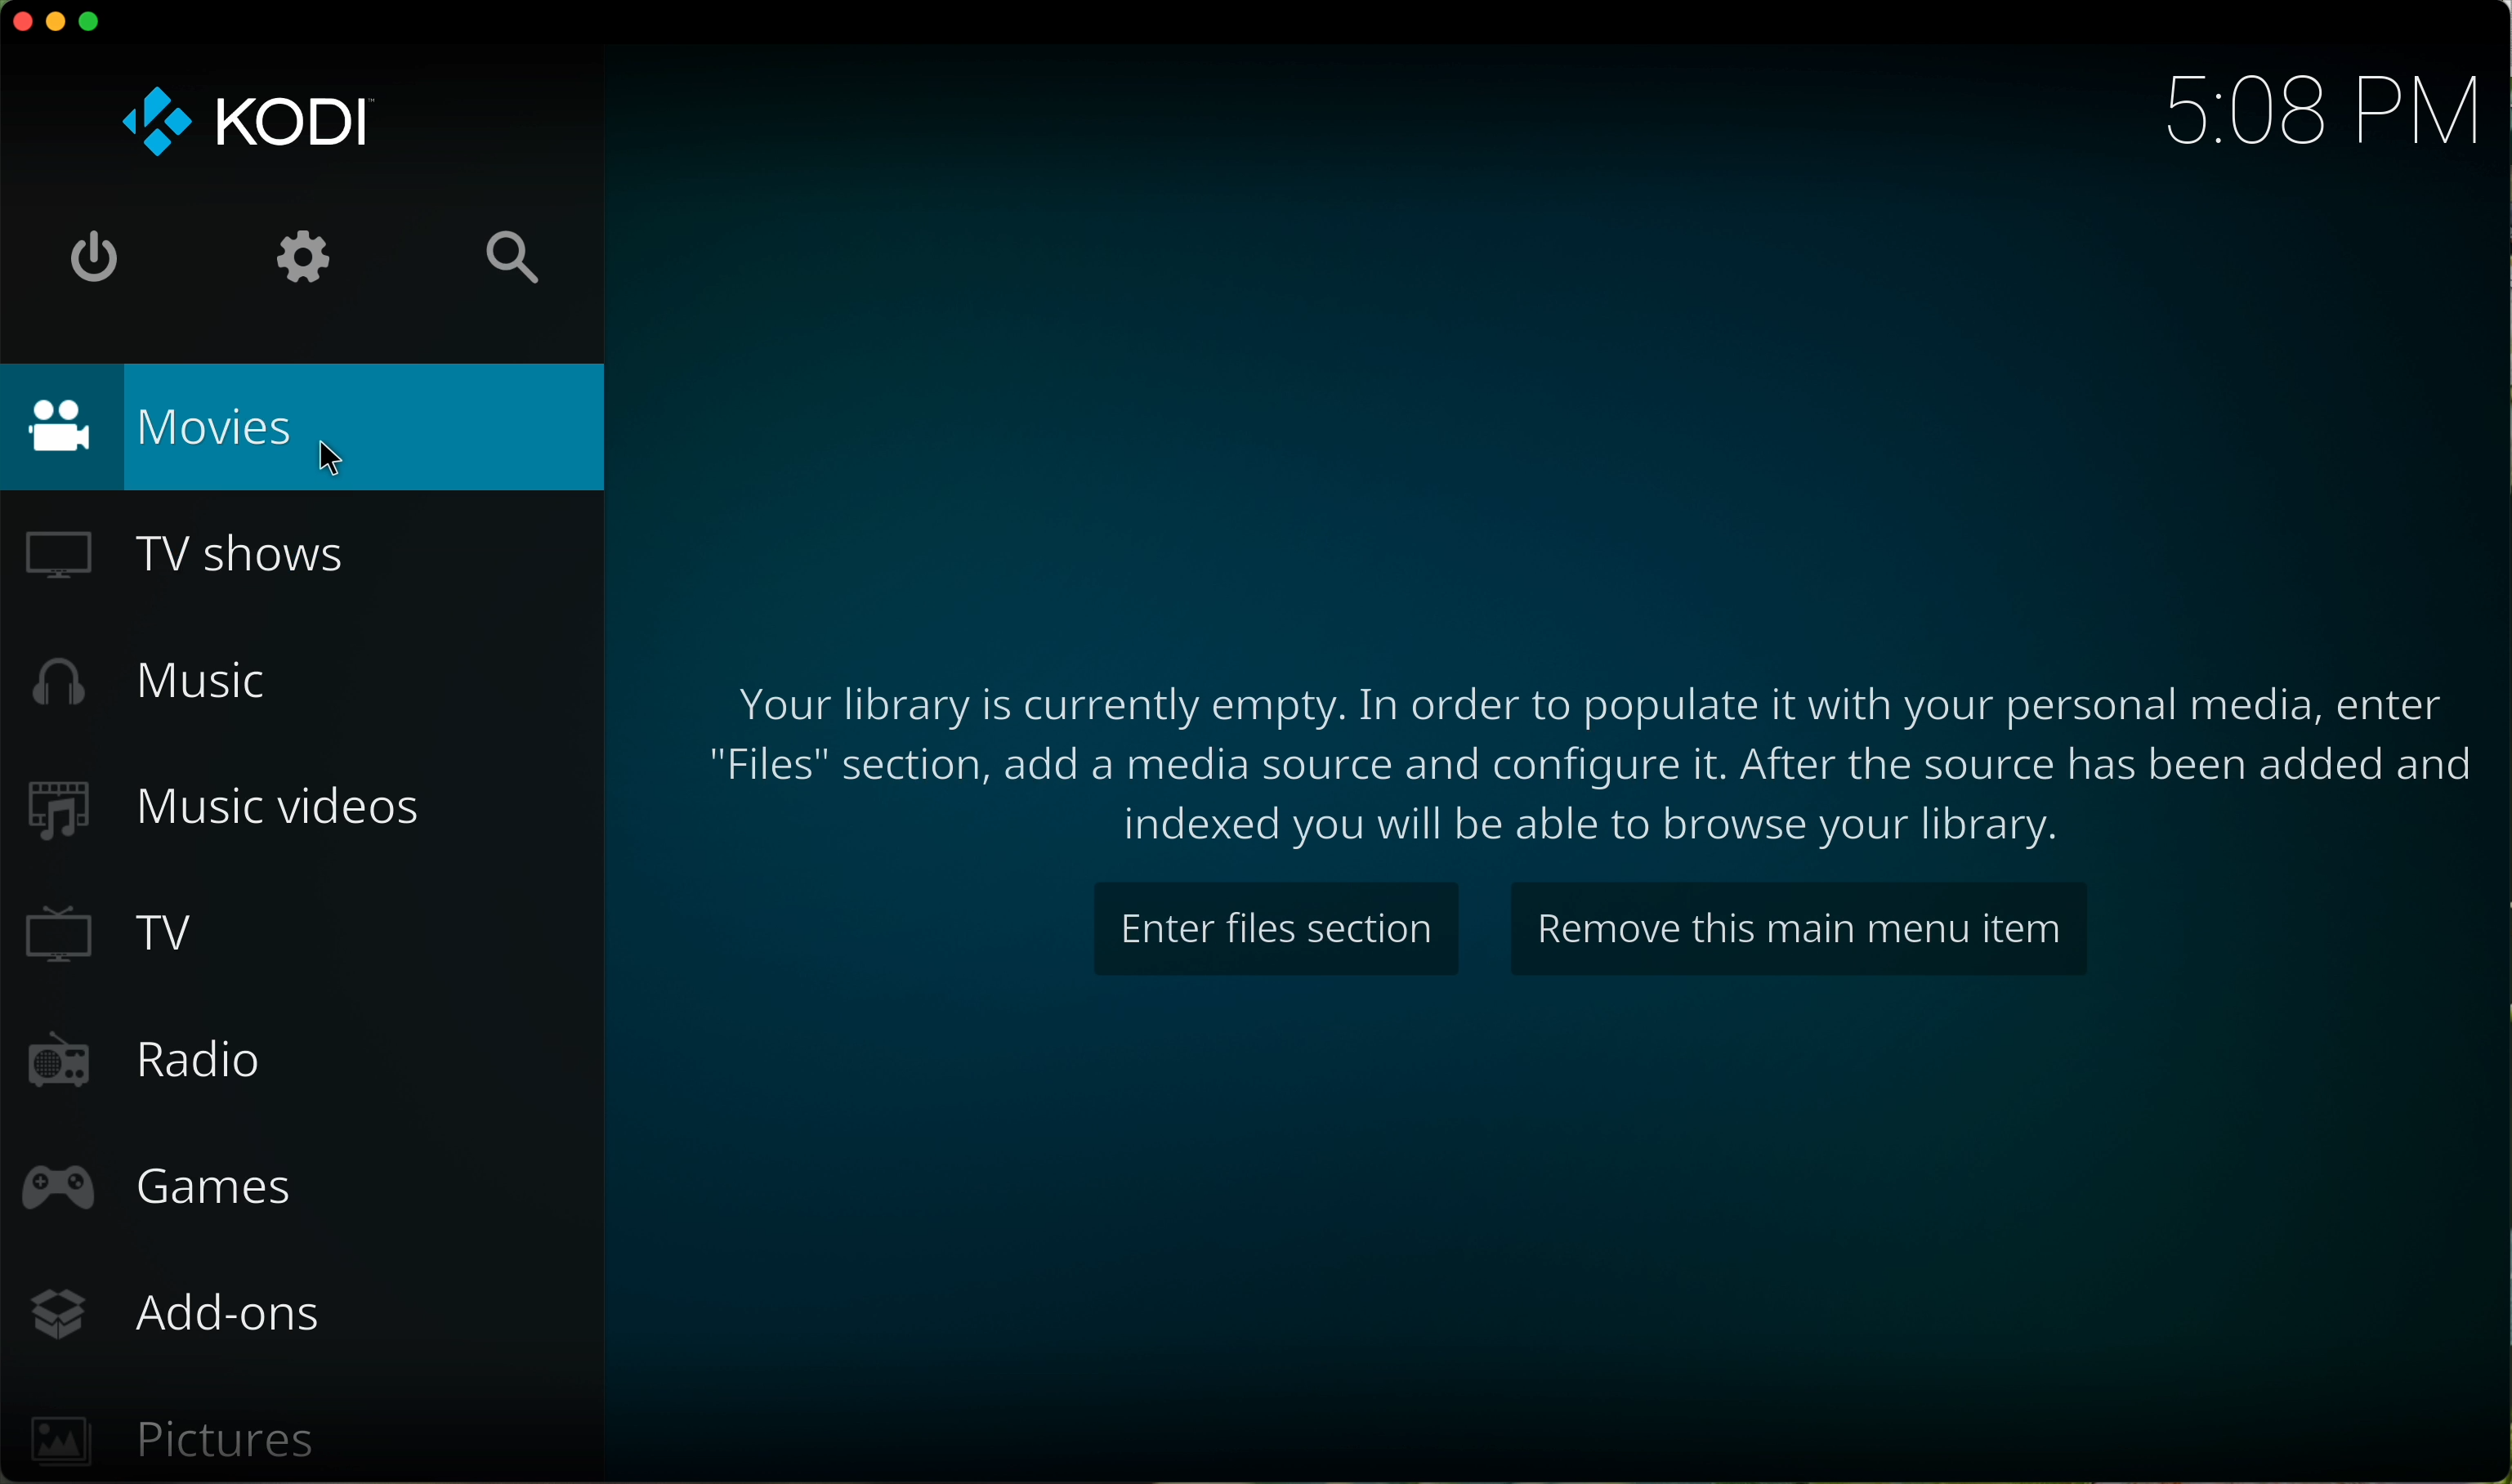 Image resolution: width=2512 pixels, height=1484 pixels. I want to click on add-ons, so click(182, 1317).